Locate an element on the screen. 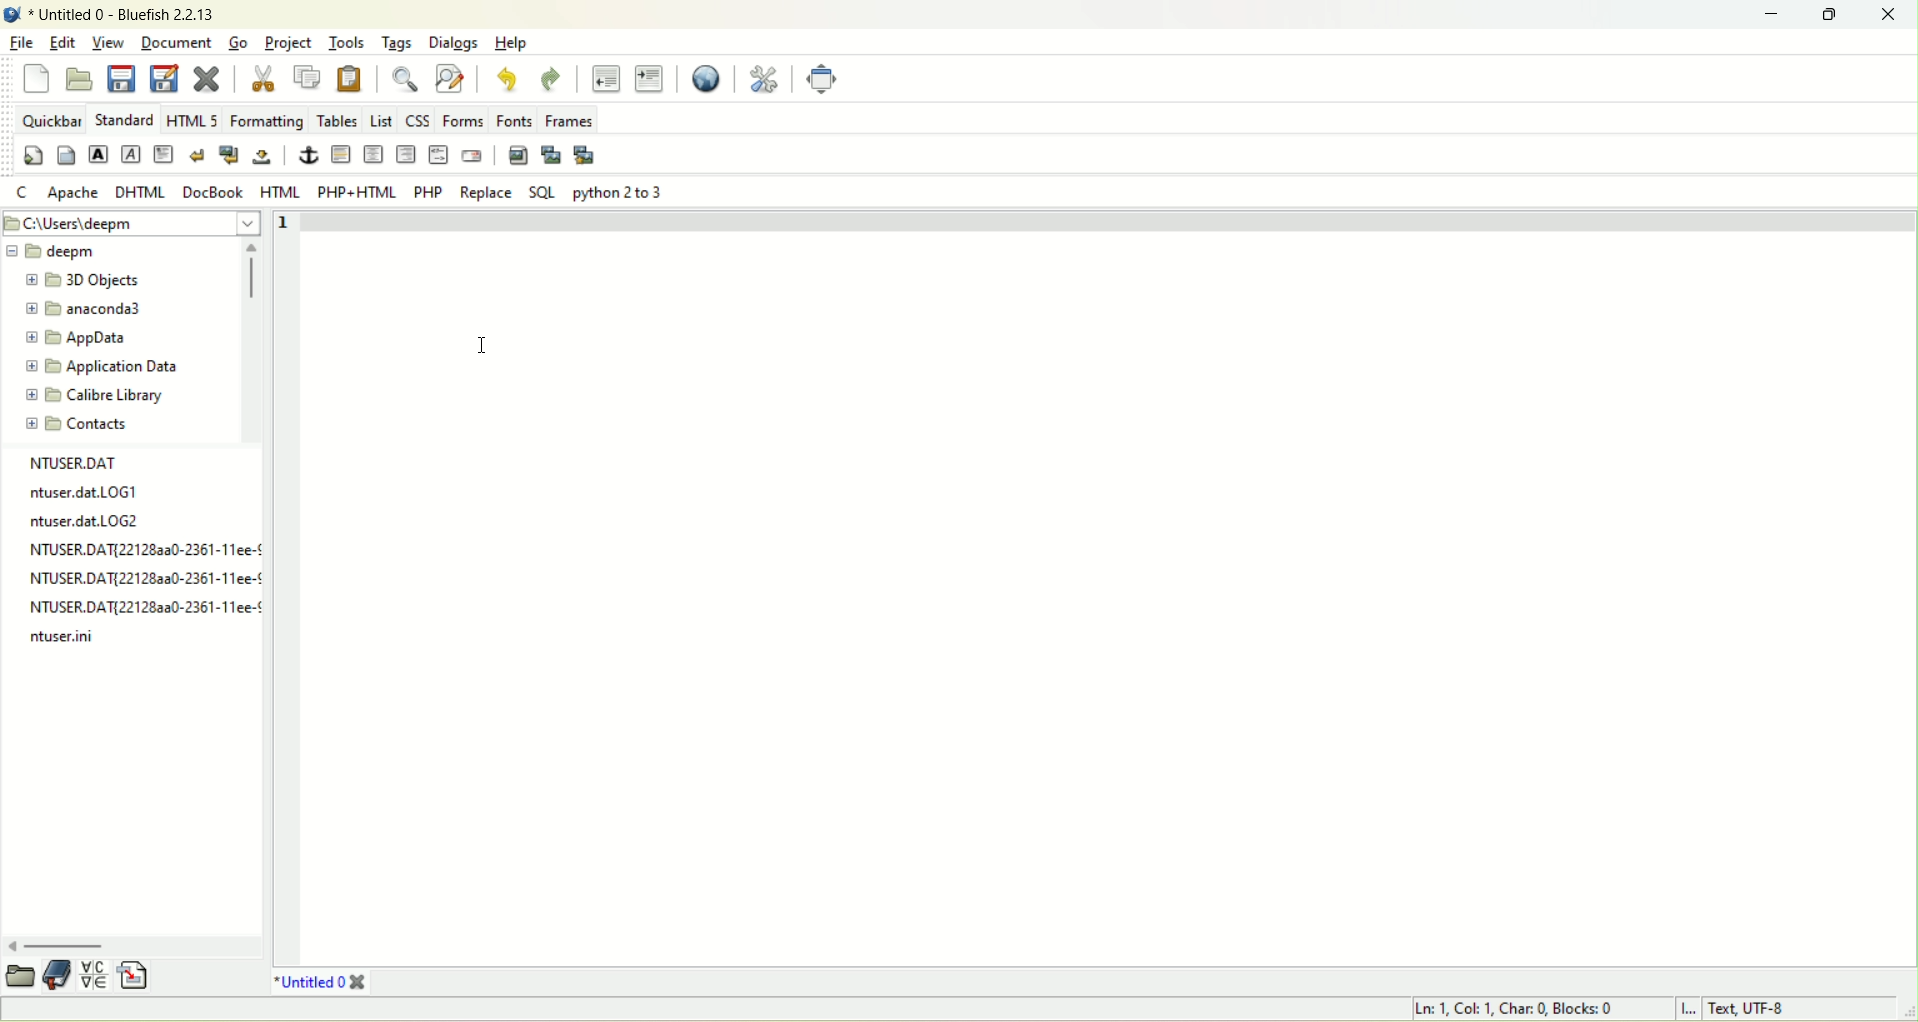 The width and height of the screenshot is (1918, 1022). fullscreen is located at coordinates (821, 79).